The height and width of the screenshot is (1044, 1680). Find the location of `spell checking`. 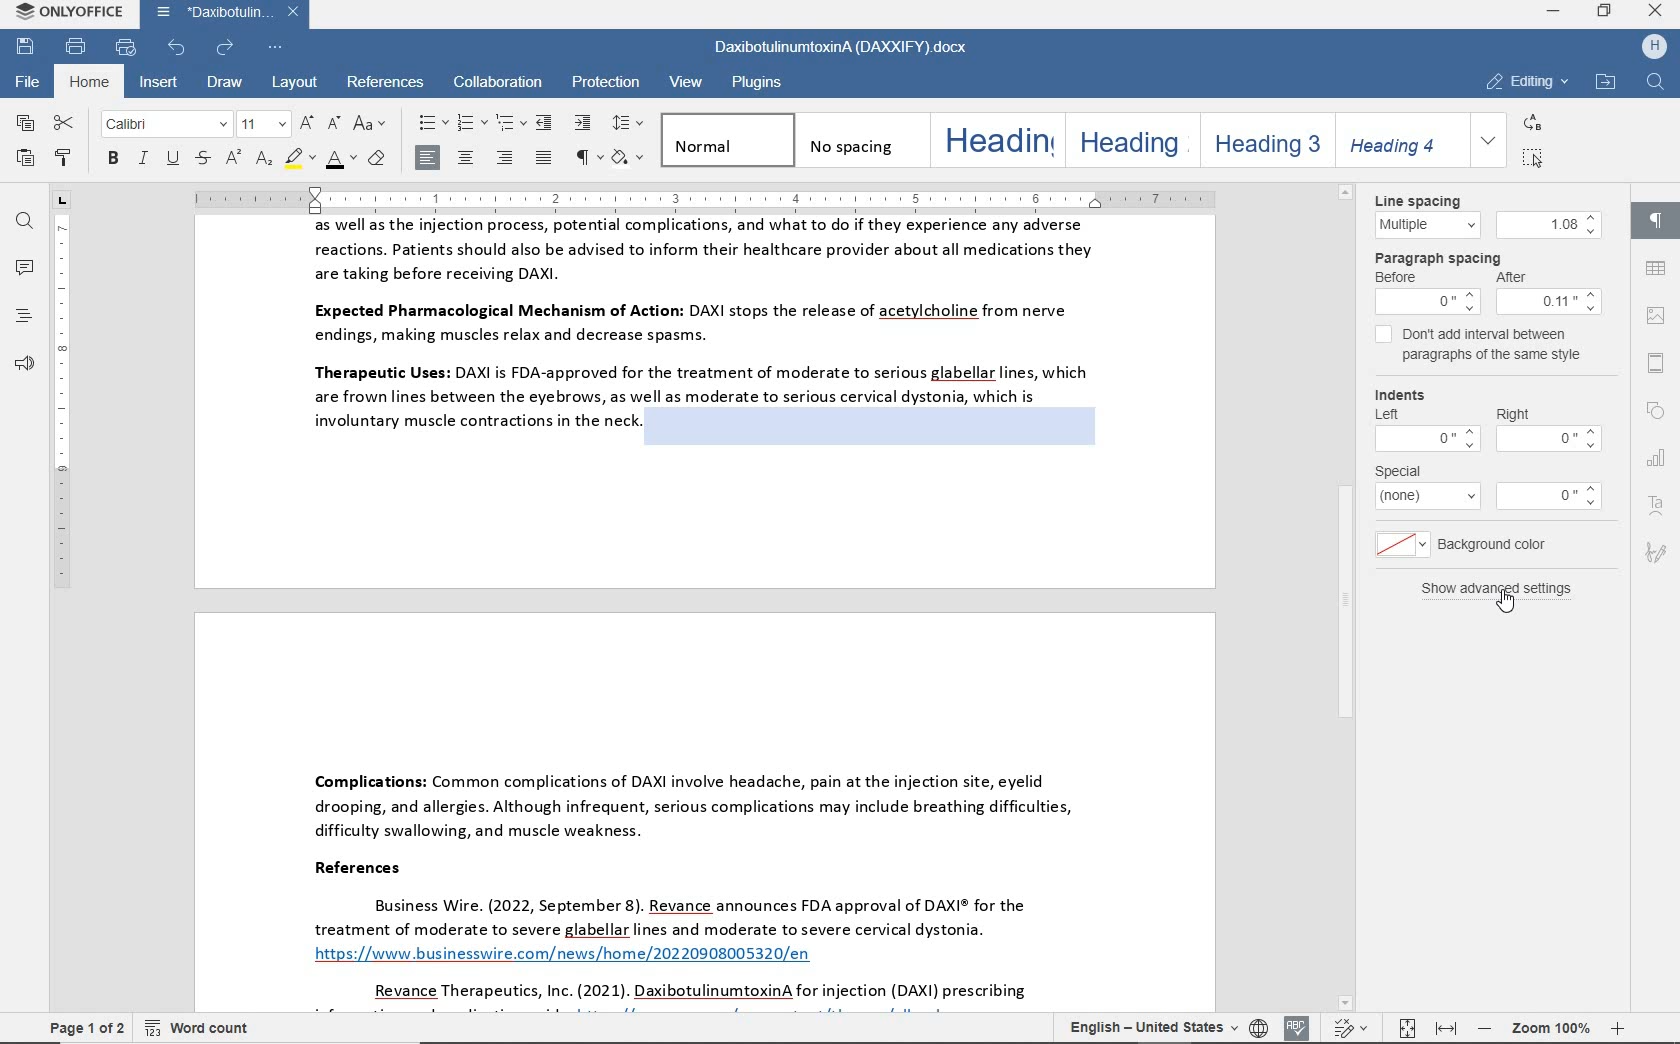

spell checking is located at coordinates (1298, 1028).